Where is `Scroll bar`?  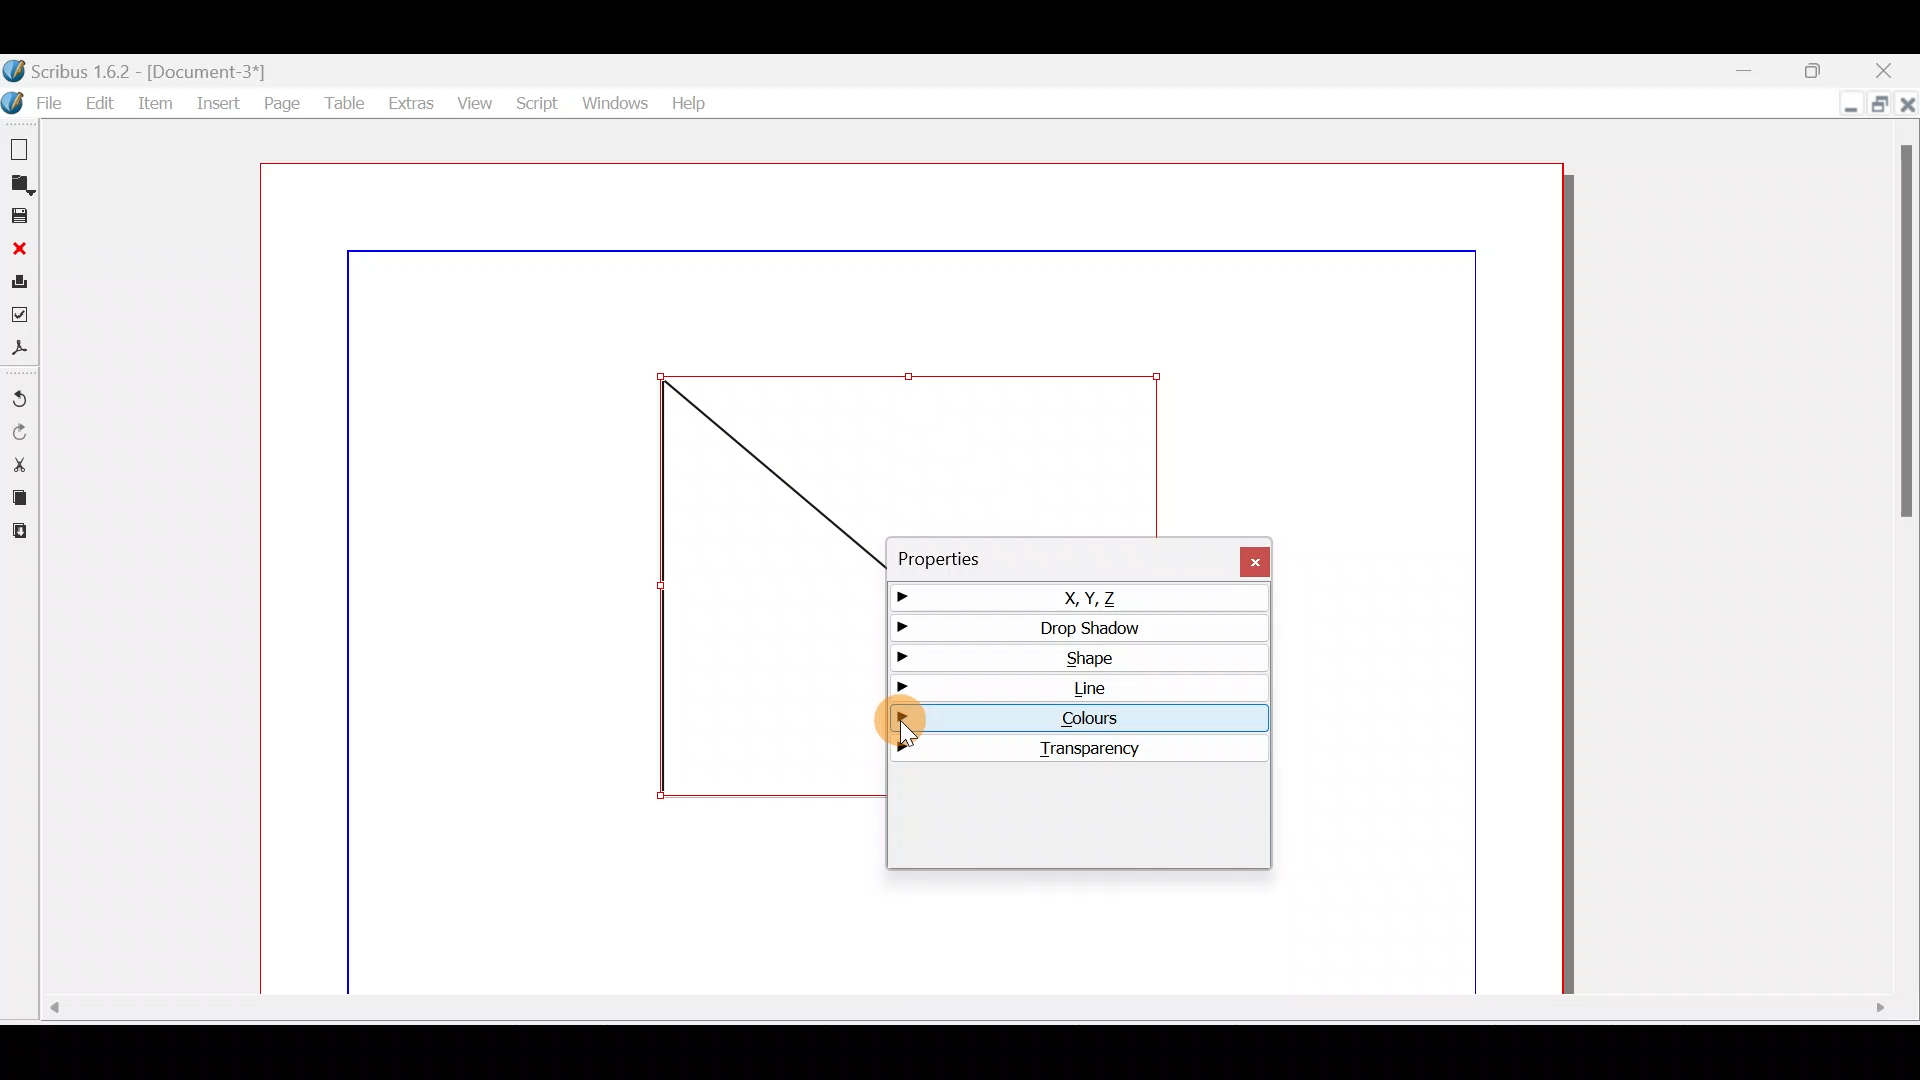
Scroll bar is located at coordinates (1907, 563).